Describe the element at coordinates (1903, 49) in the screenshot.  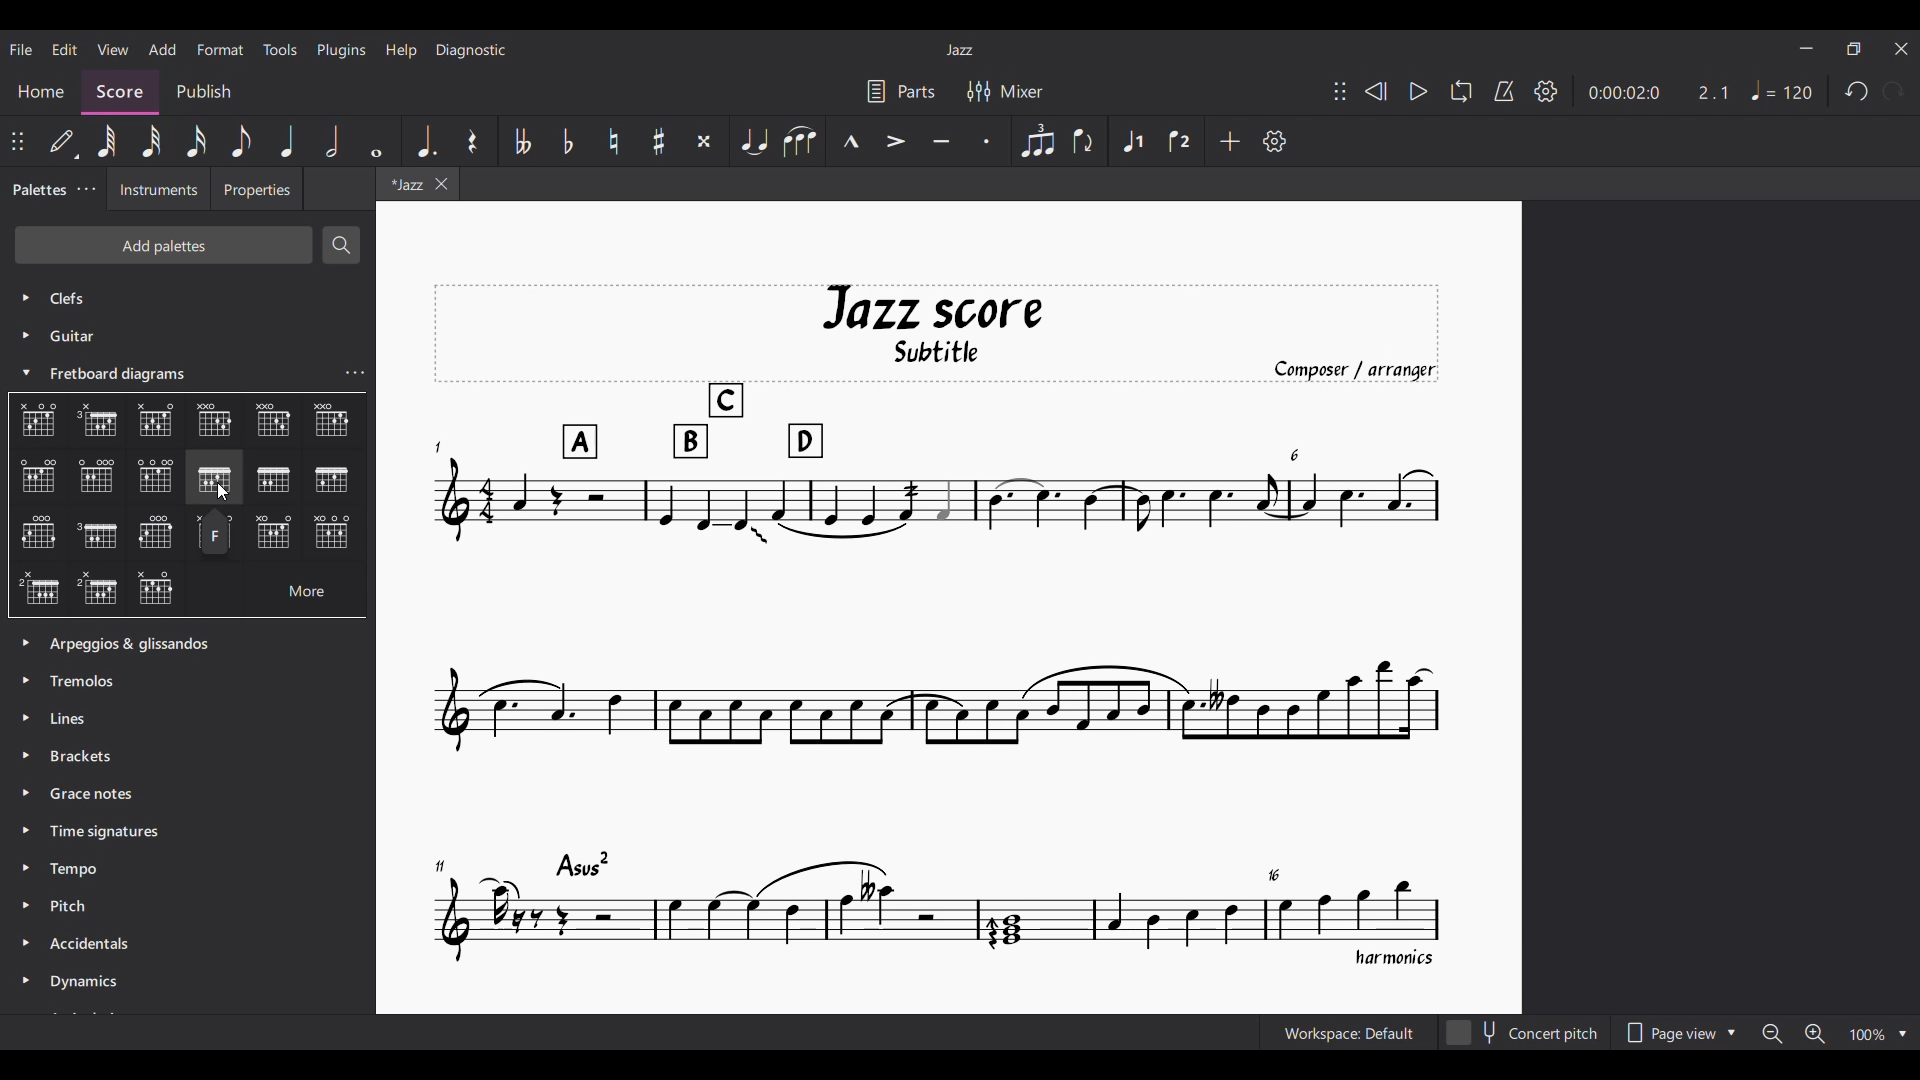
I see `Close` at that location.